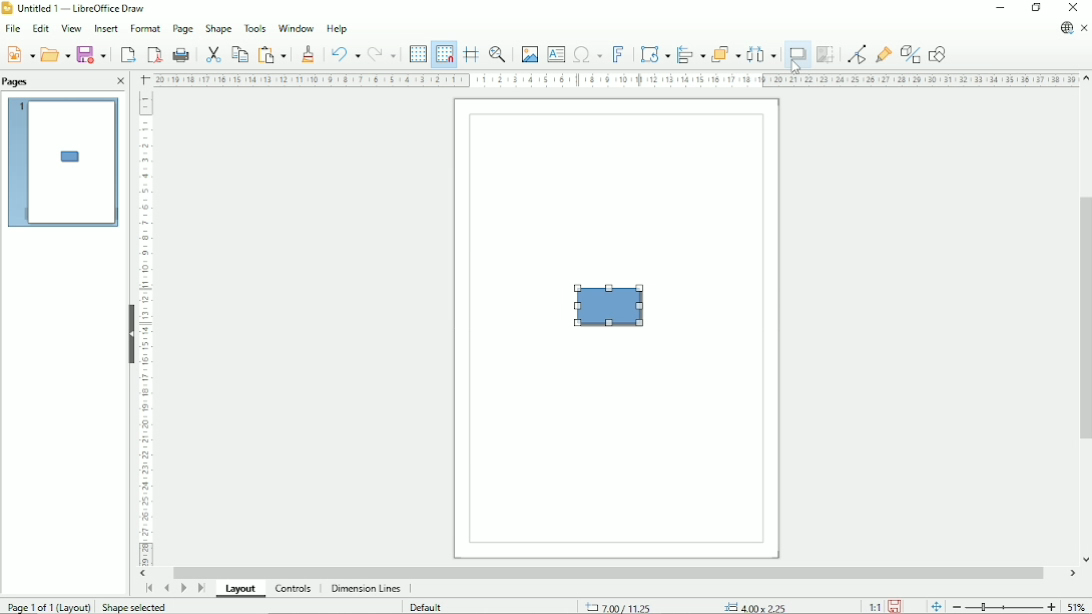  I want to click on Arrange, so click(725, 54).